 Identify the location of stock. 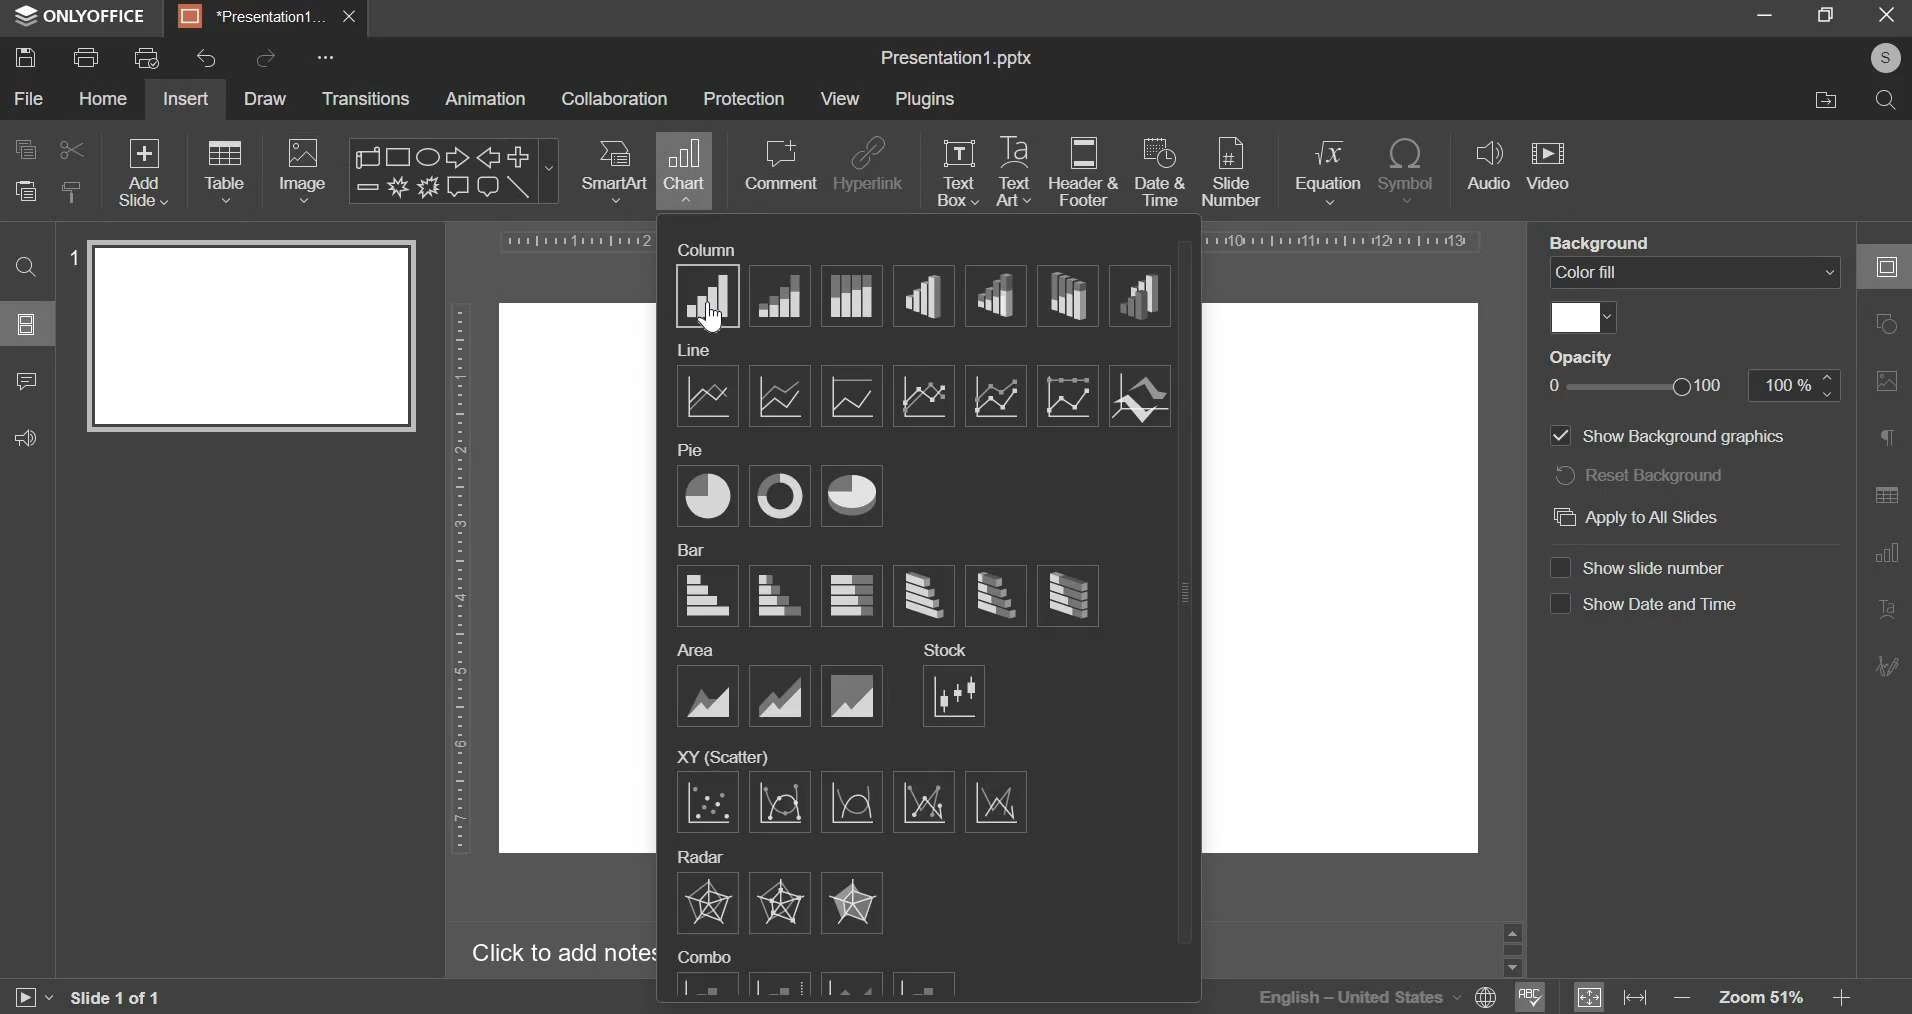
(954, 695).